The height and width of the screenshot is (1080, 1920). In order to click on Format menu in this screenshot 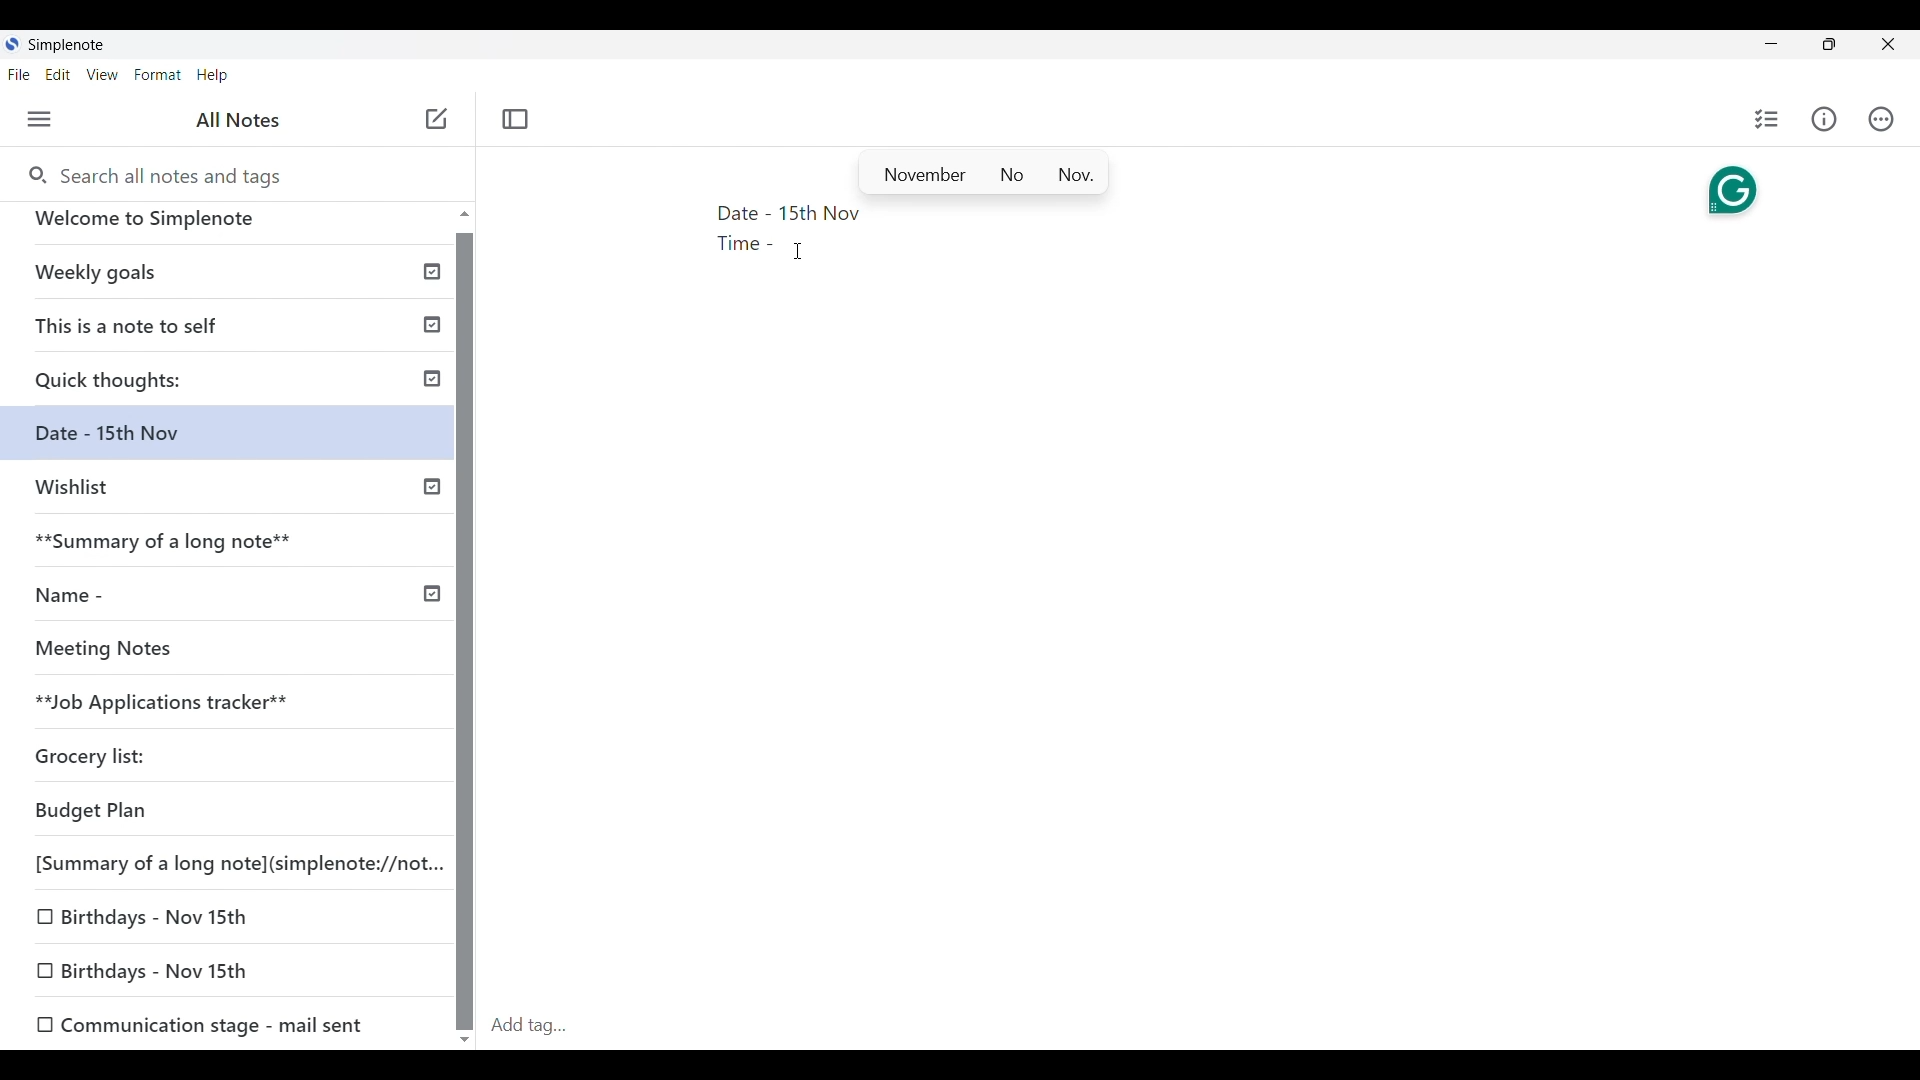, I will do `click(158, 75)`.